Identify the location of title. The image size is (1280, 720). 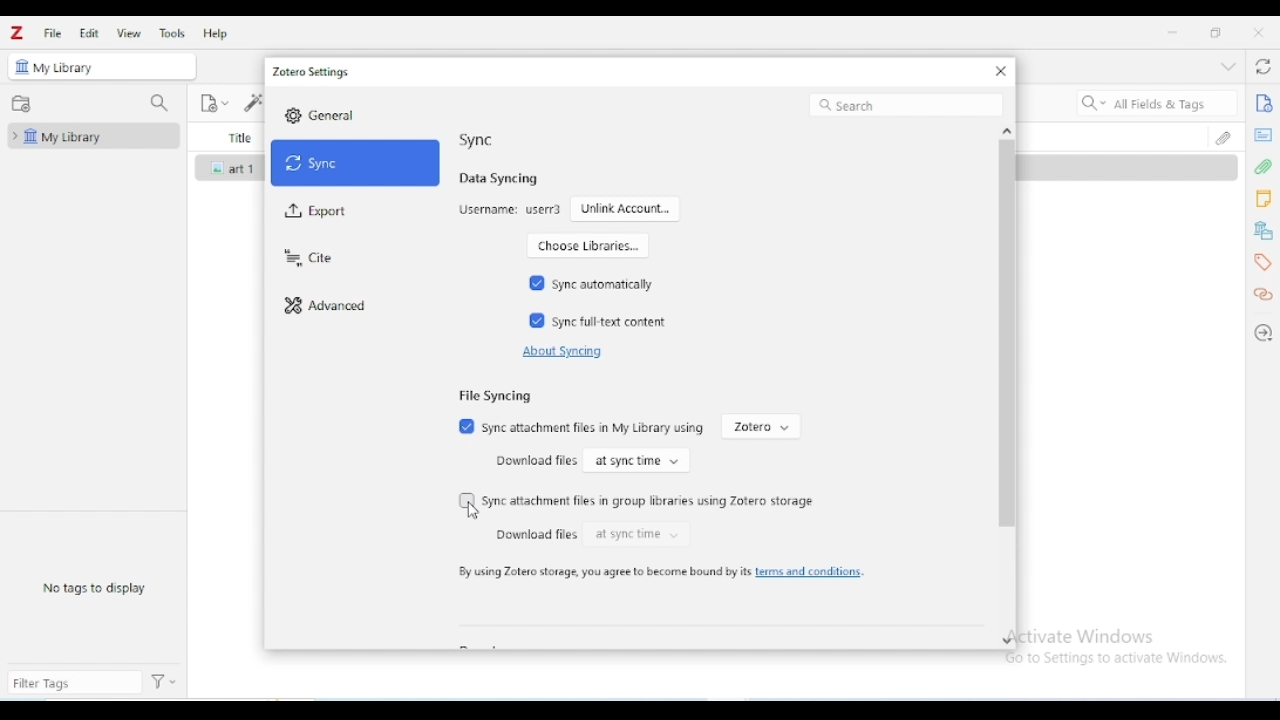
(238, 137).